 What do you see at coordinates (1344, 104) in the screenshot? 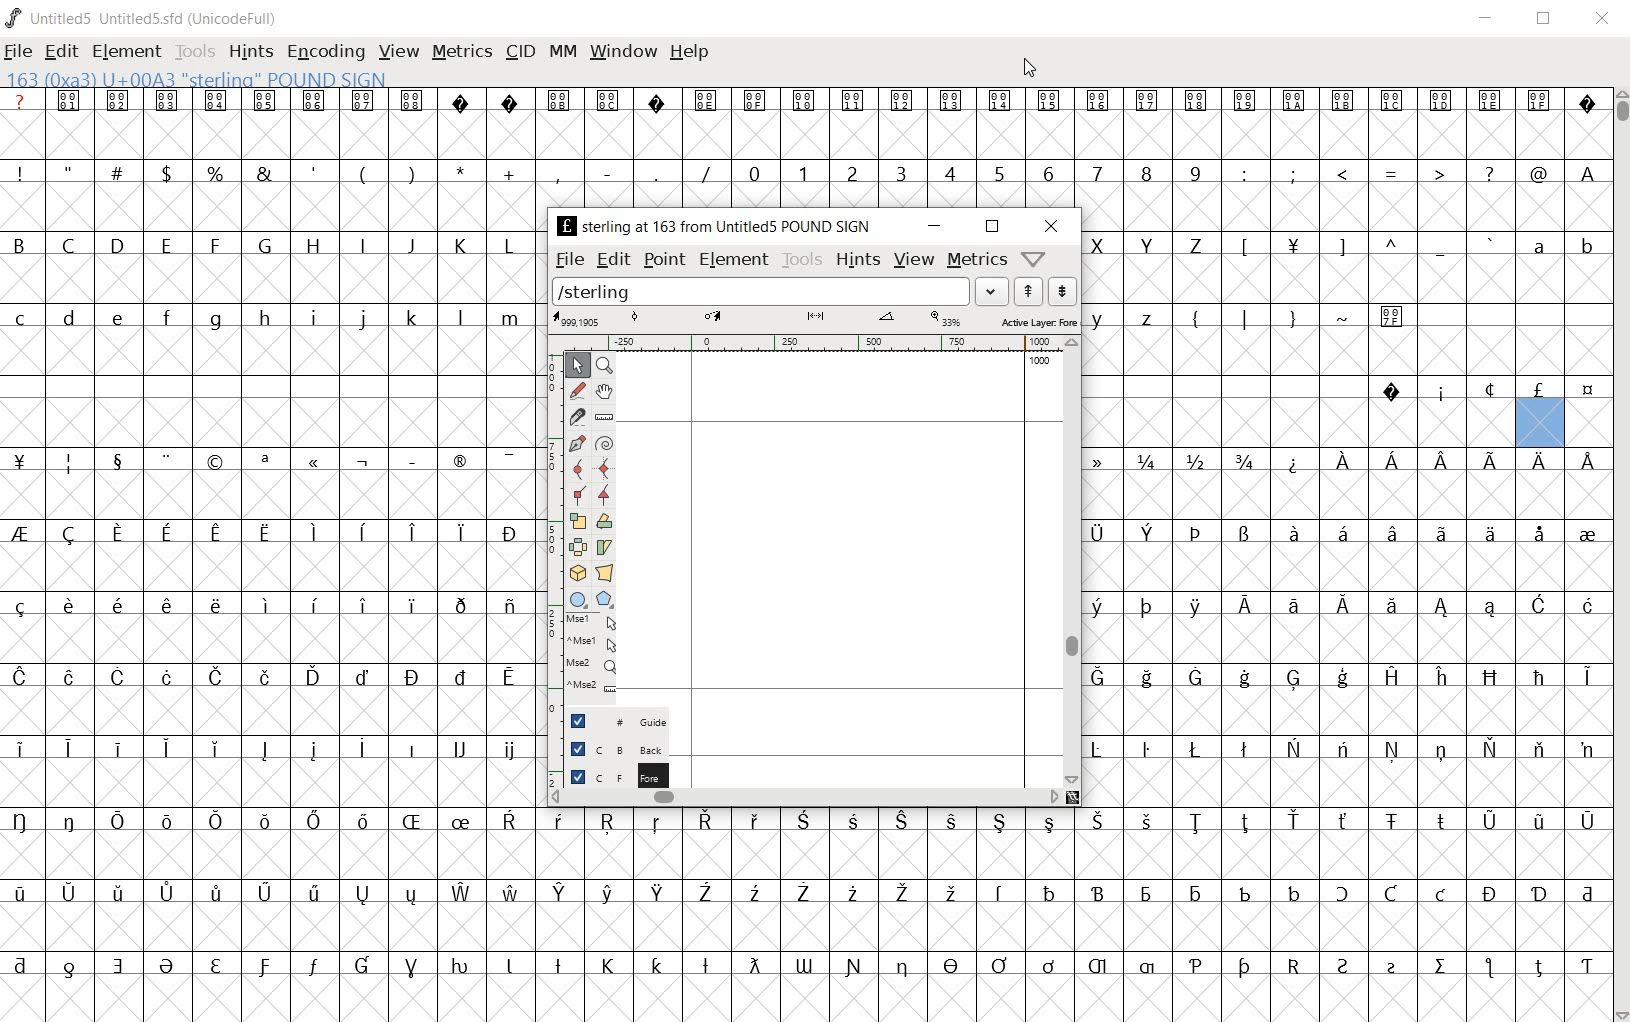
I see `Symbol` at bounding box center [1344, 104].